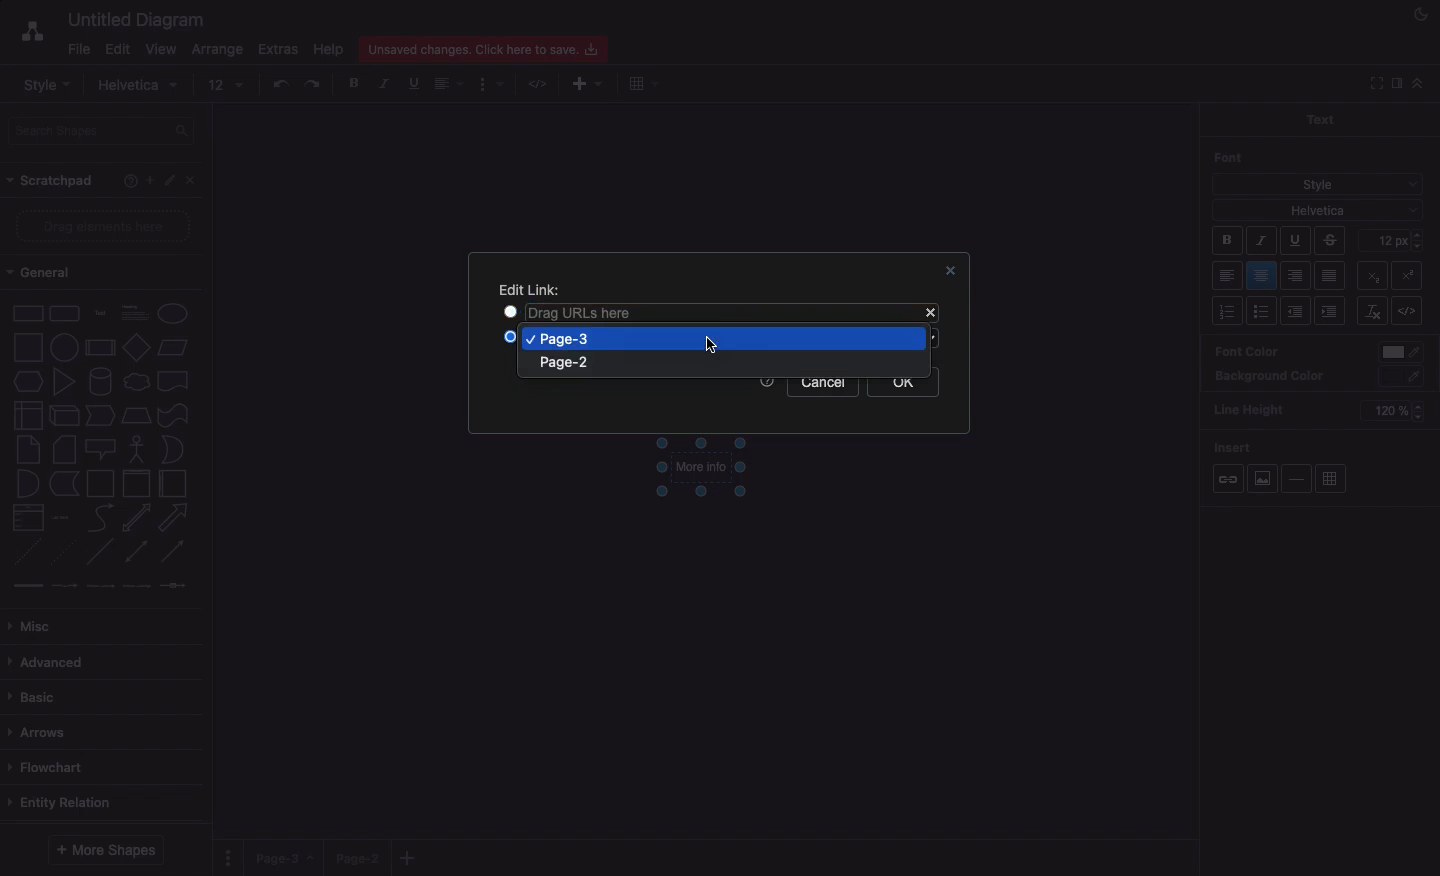  What do you see at coordinates (904, 381) in the screenshot?
I see `Ok` at bounding box center [904, 381].